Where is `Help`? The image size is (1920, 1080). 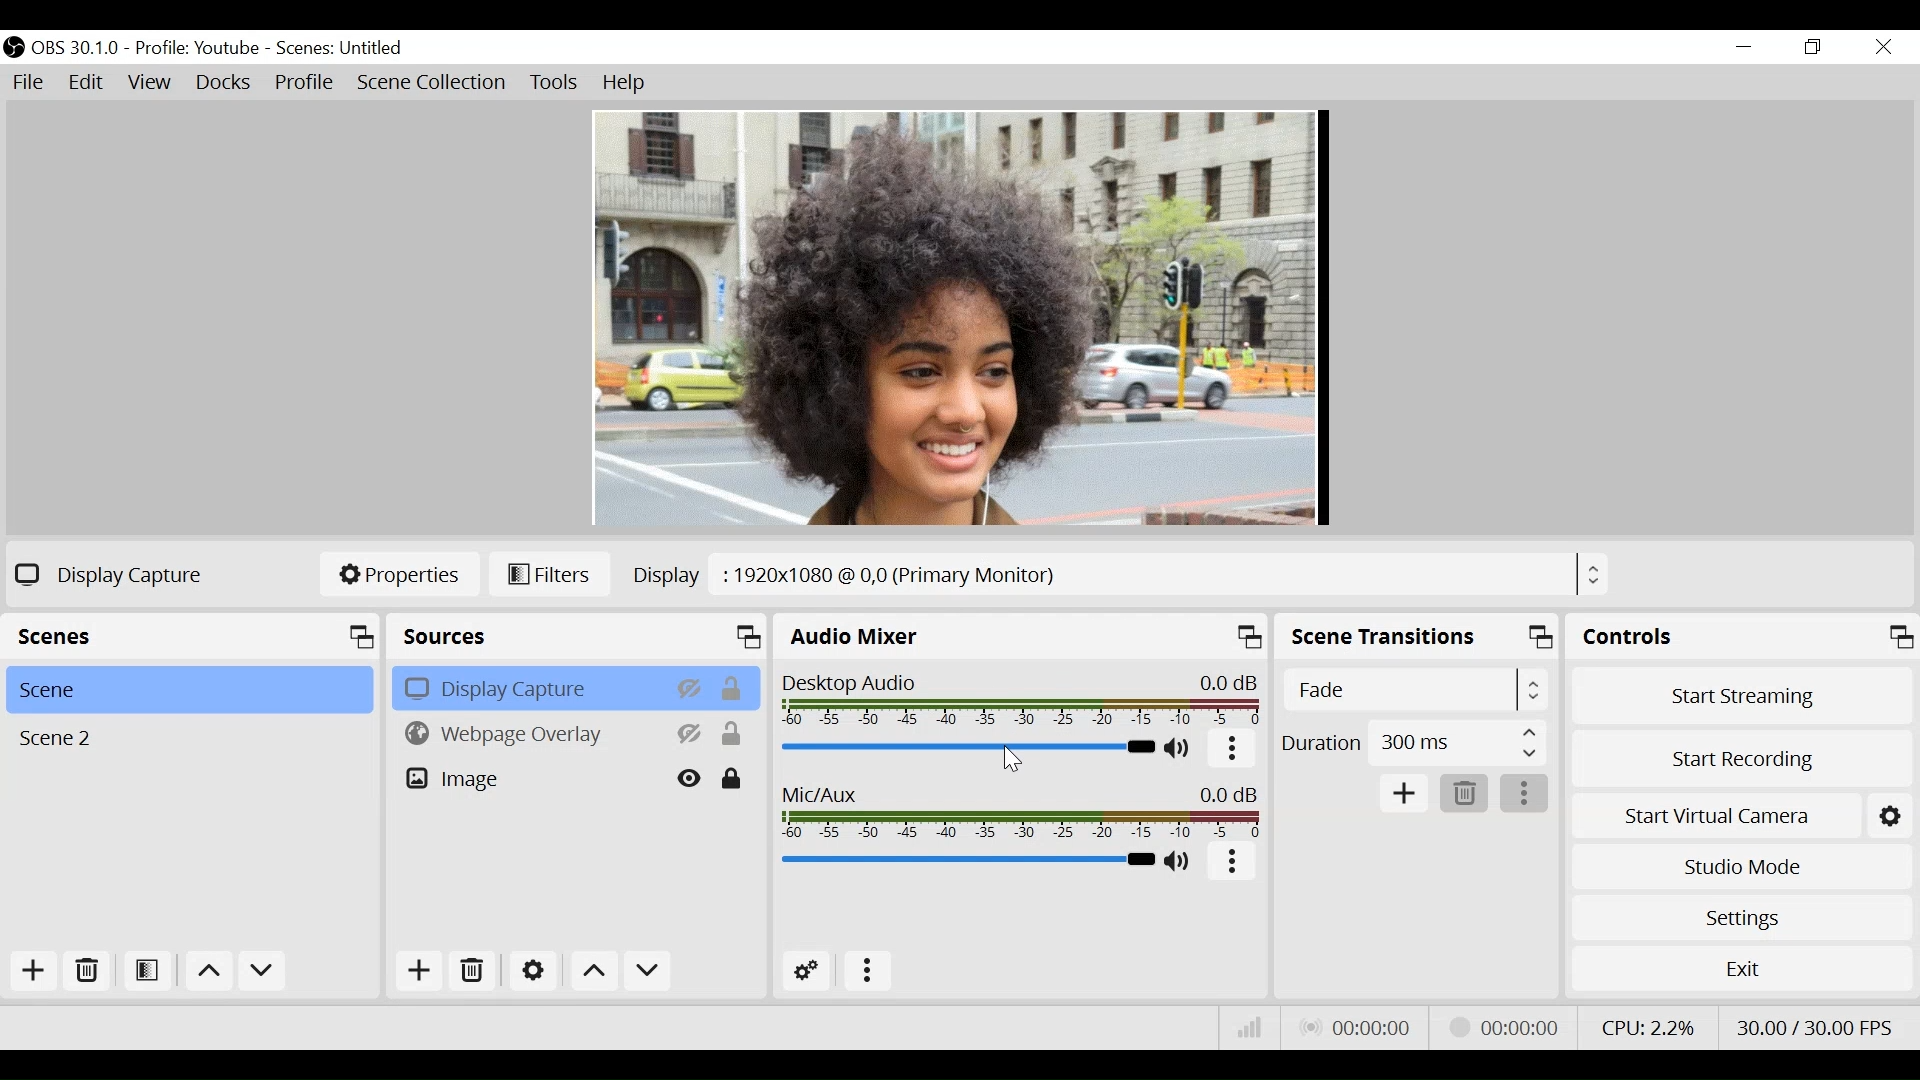
Help is located at coordinates (625, 83).